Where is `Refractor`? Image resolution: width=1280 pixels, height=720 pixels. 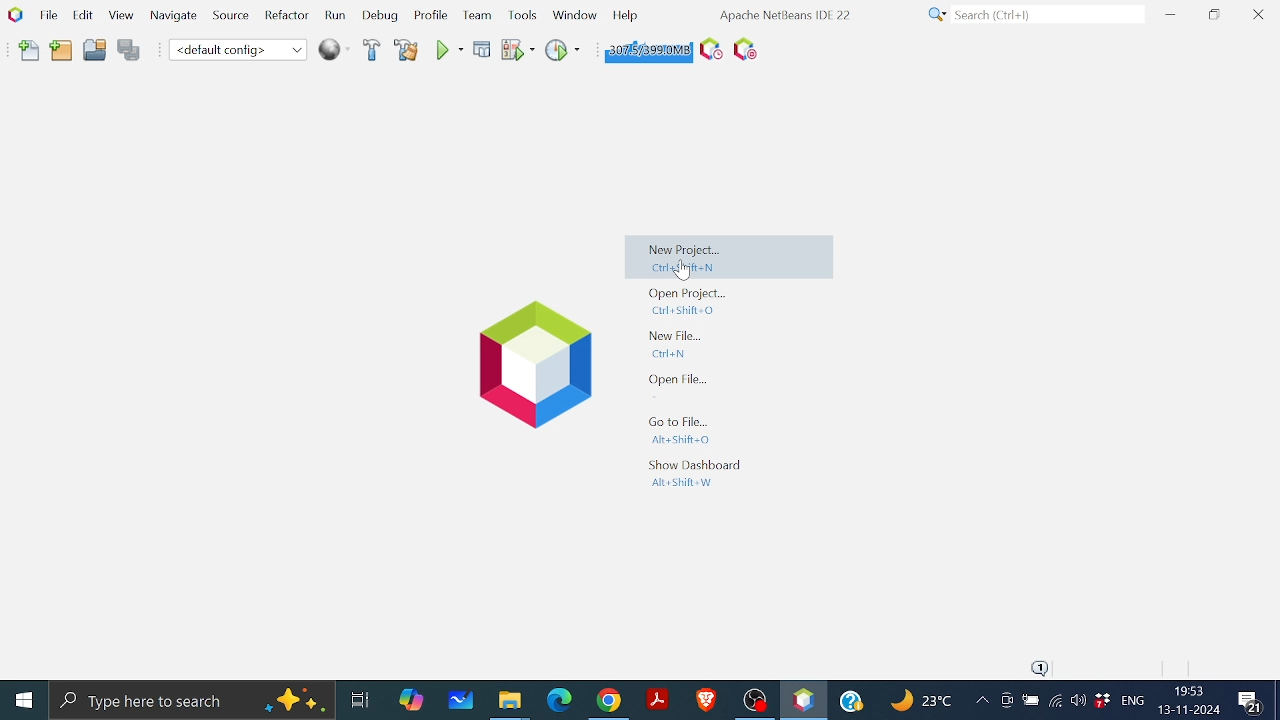
Refractor is located at coordinates (282, 16).